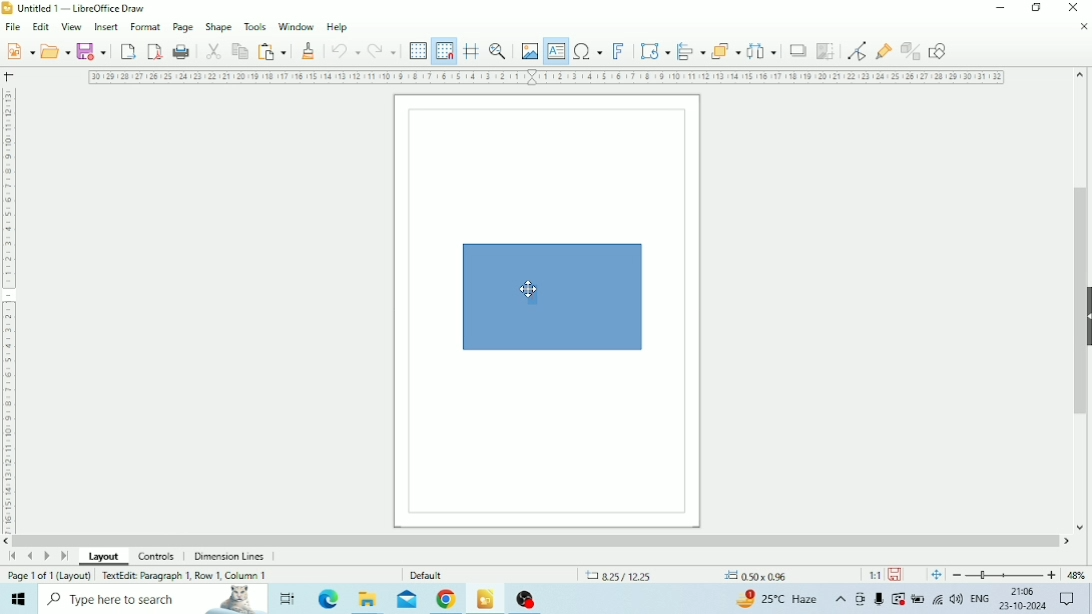  Describe the element at coordinates (218, 26) in the screenshot. I see `Shape` at that location.